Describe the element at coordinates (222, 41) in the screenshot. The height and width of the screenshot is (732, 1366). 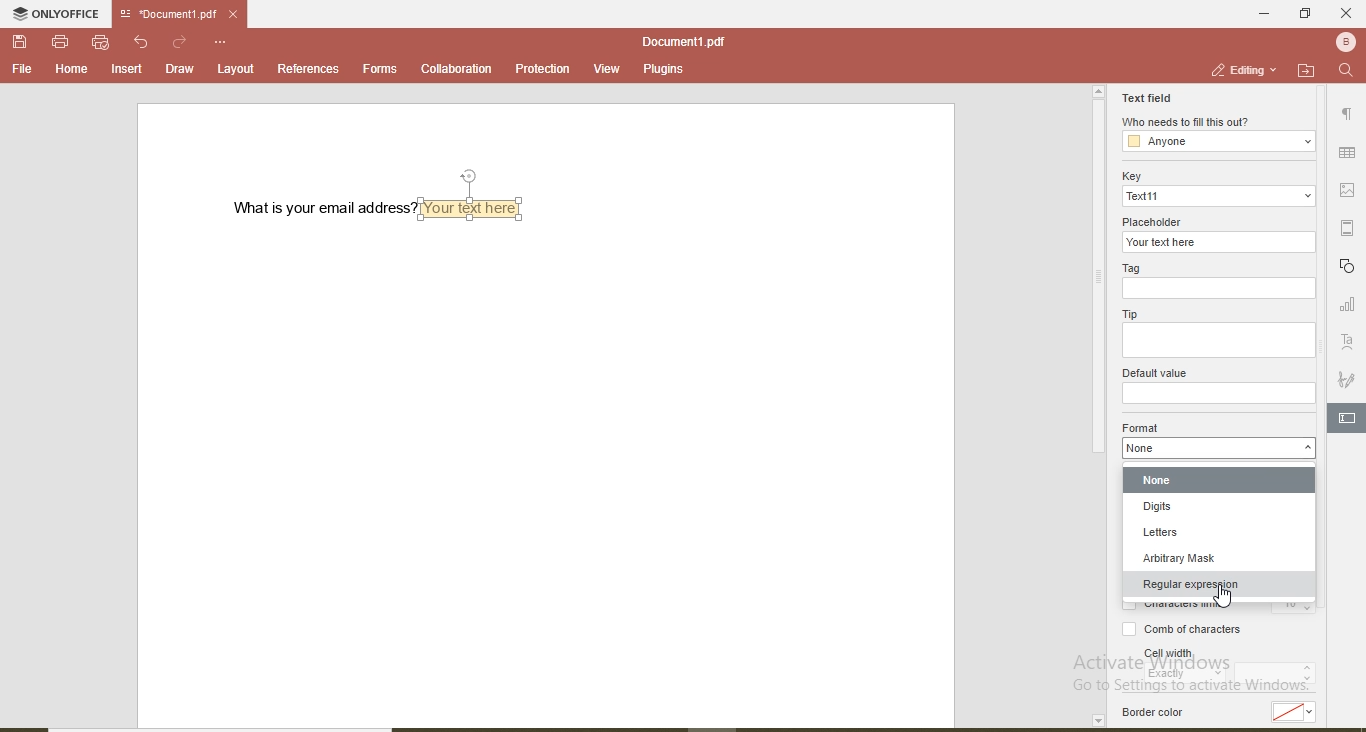
I see `customise quick access toolbar` at that location.